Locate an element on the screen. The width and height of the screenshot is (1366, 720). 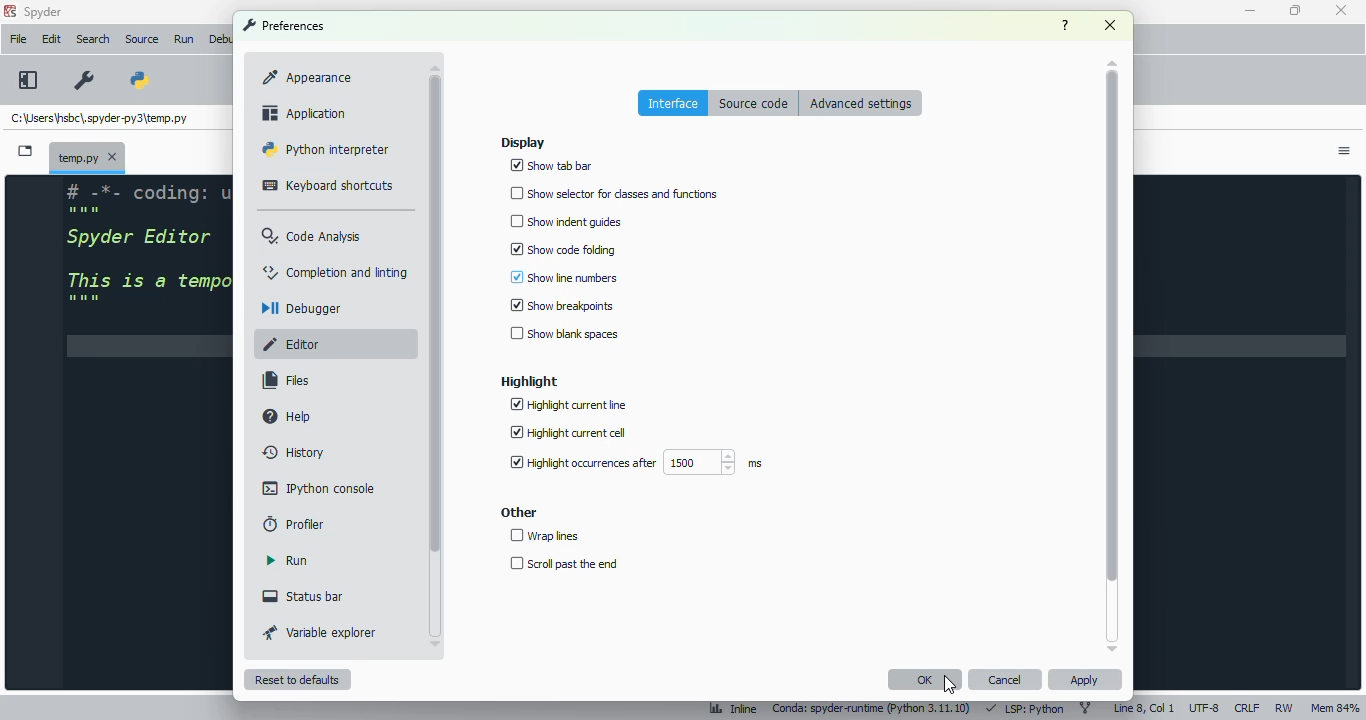
history is located at coordinates (295, 453).